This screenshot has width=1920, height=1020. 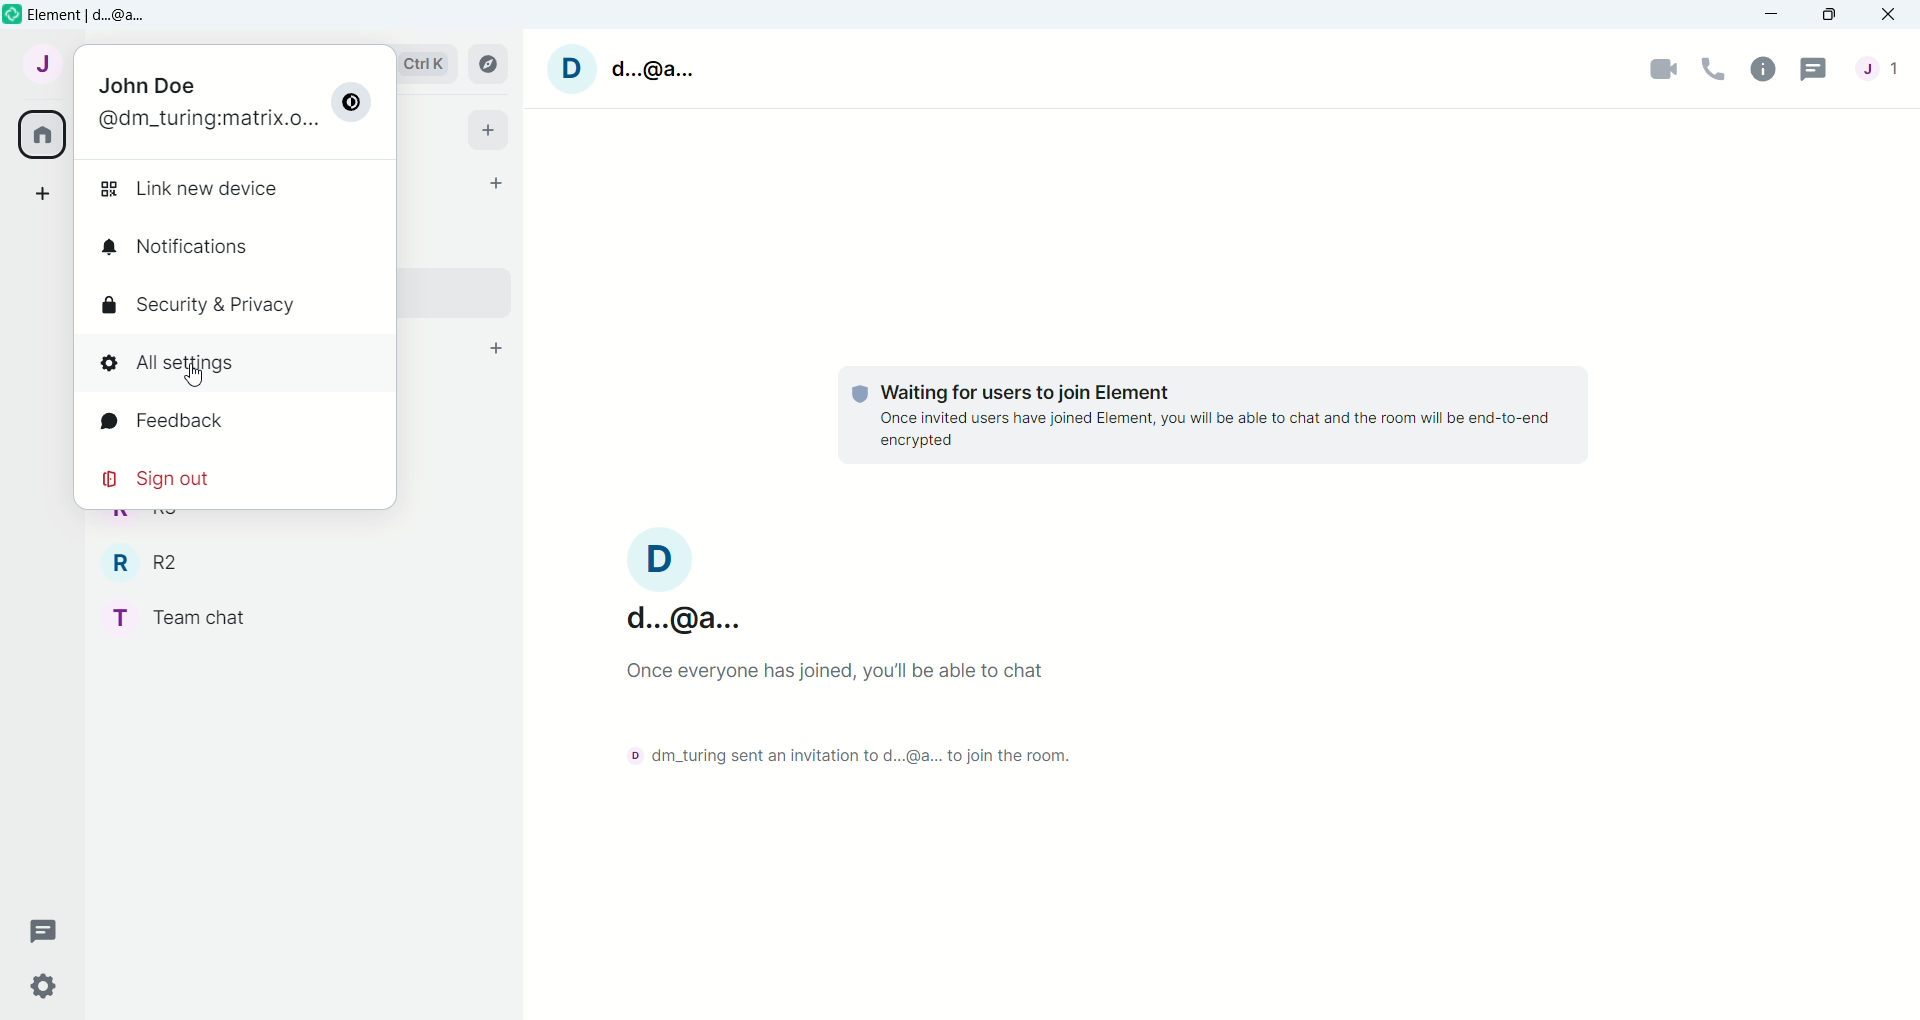 I want to click on Notifications, so click(x=175, y=244).